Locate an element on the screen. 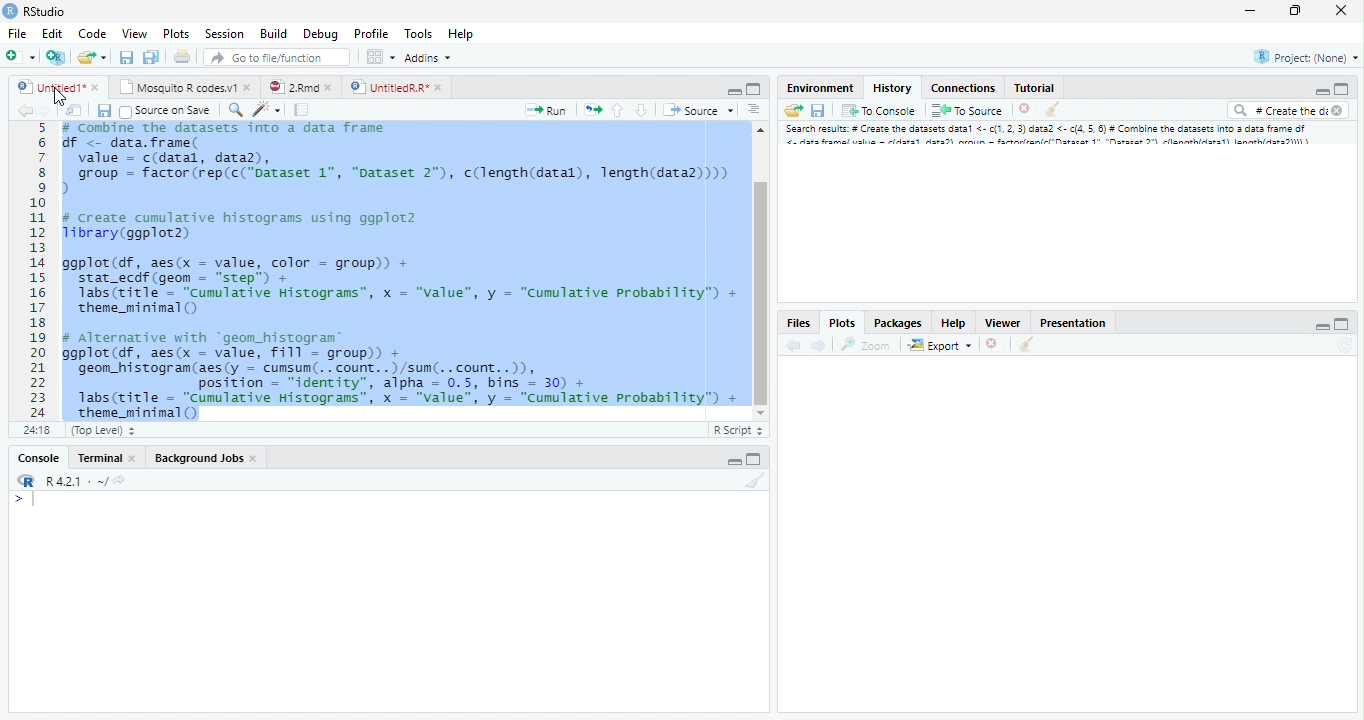 Image resolution: width=1364 pixels, height=720 pixels. Scrollbar is located at coordinates (759, 268).